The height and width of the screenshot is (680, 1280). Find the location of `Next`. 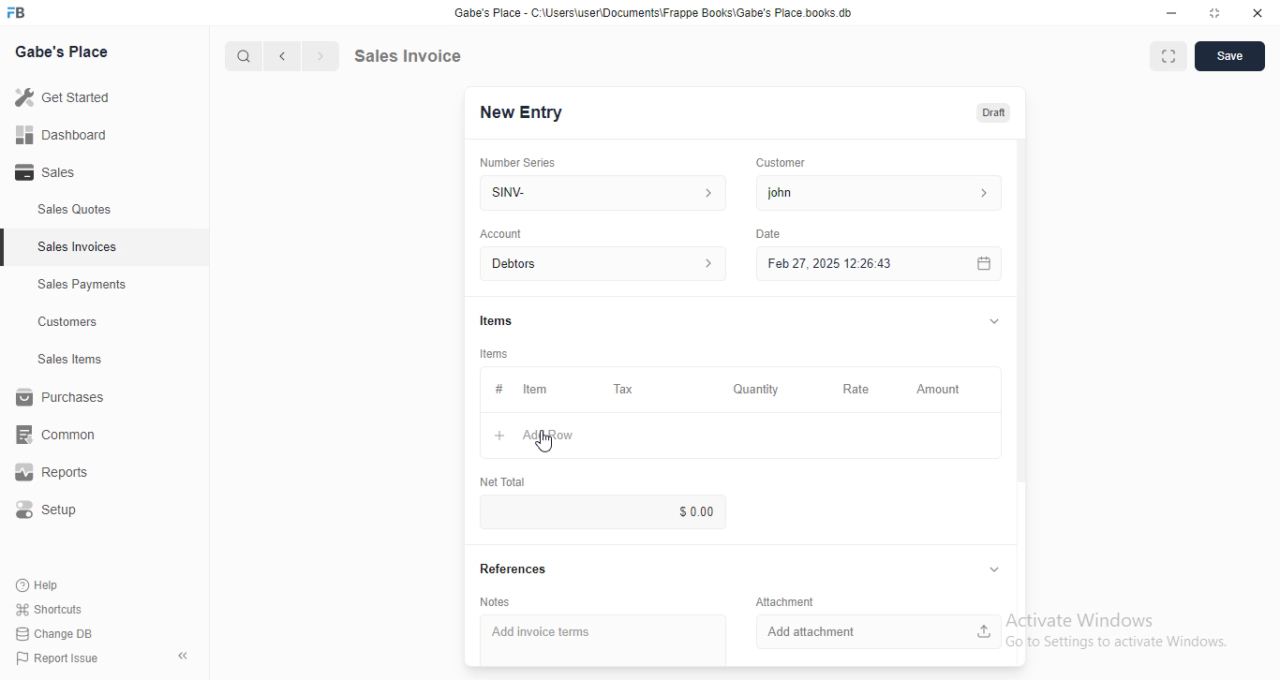

Next is located at coordinates (319, 54).